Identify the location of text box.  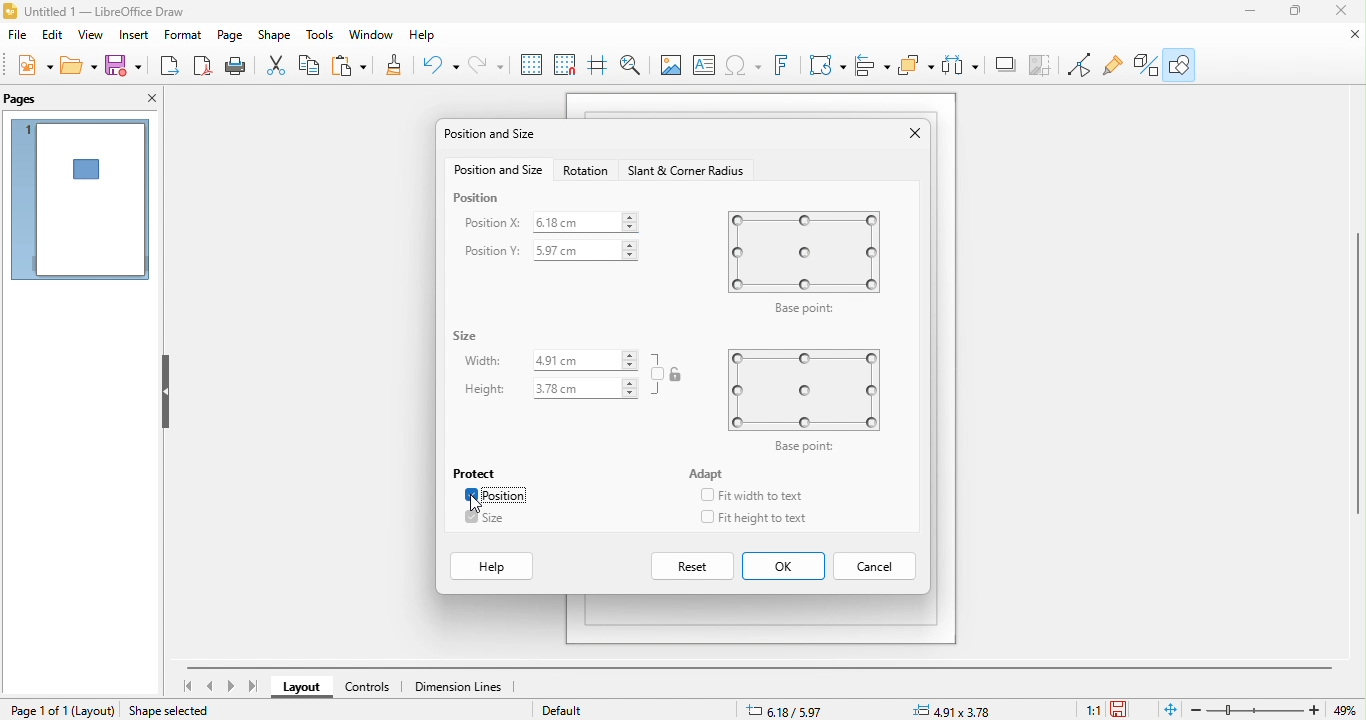
(704, 66).